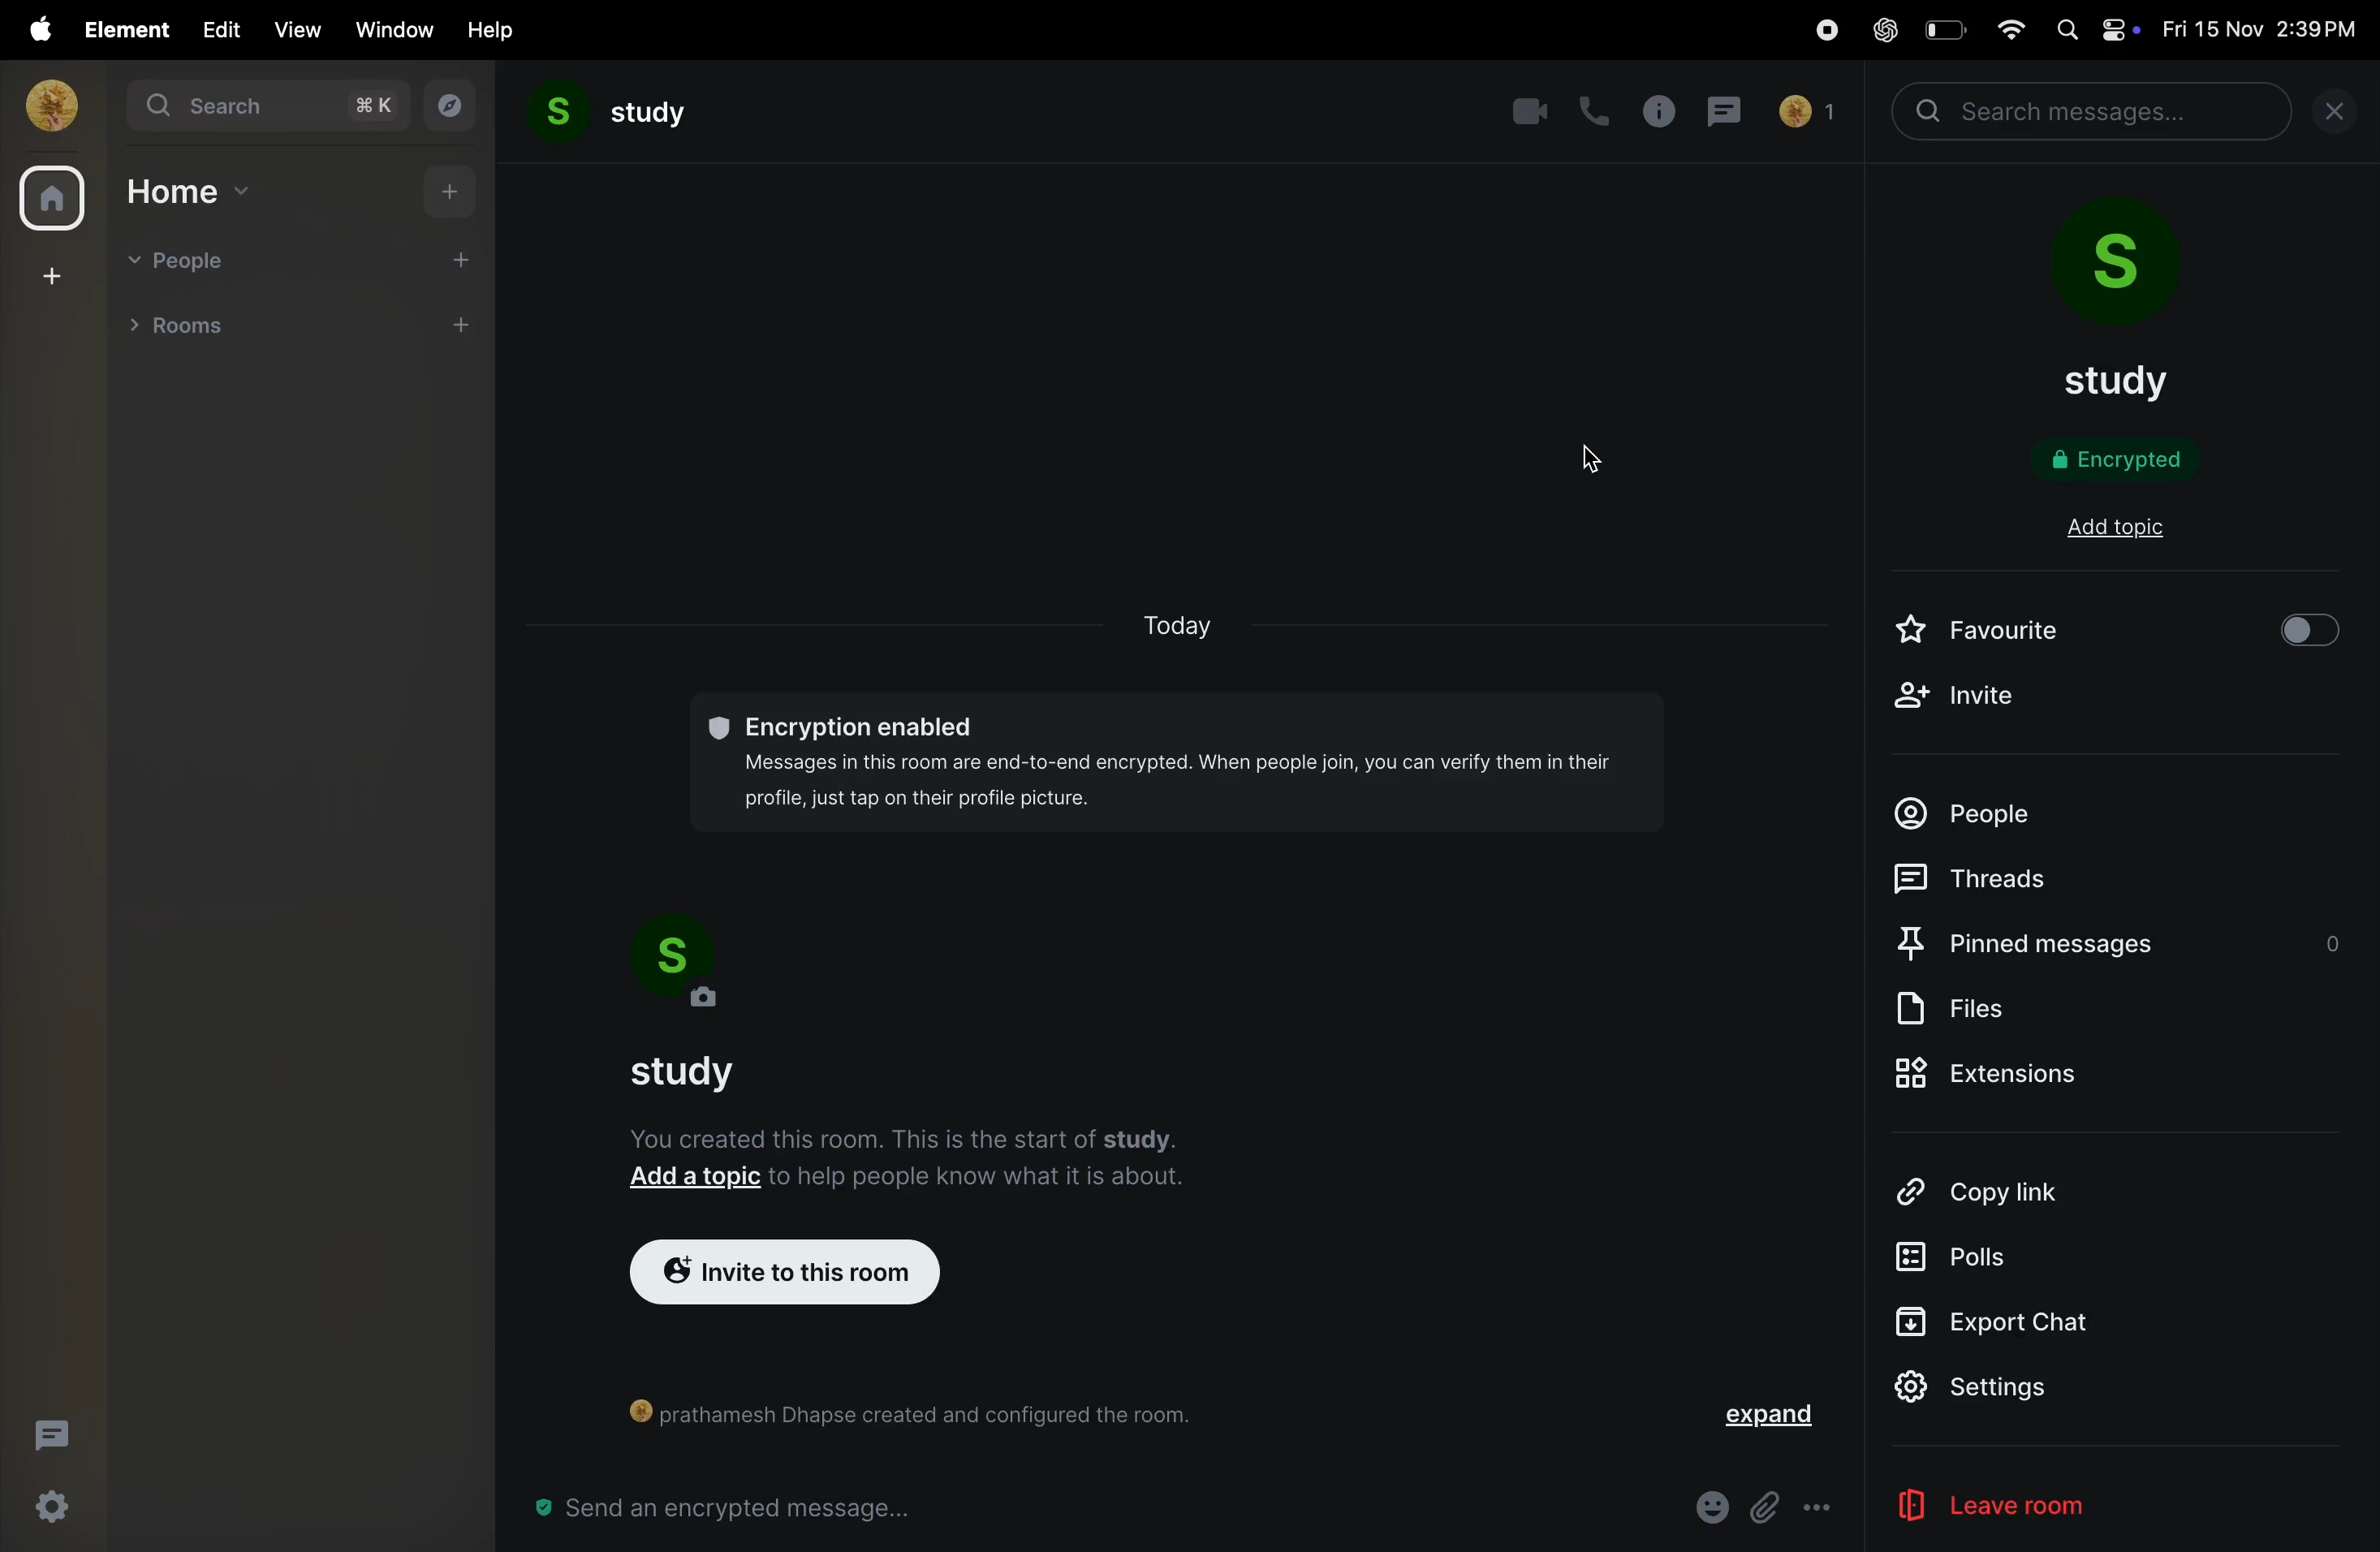 This screenshot has width=2380, height=1552. What do you see at coordinates (1601, 460) in the screenshot?
I see `cursor` at bounding box center [1601, 460].